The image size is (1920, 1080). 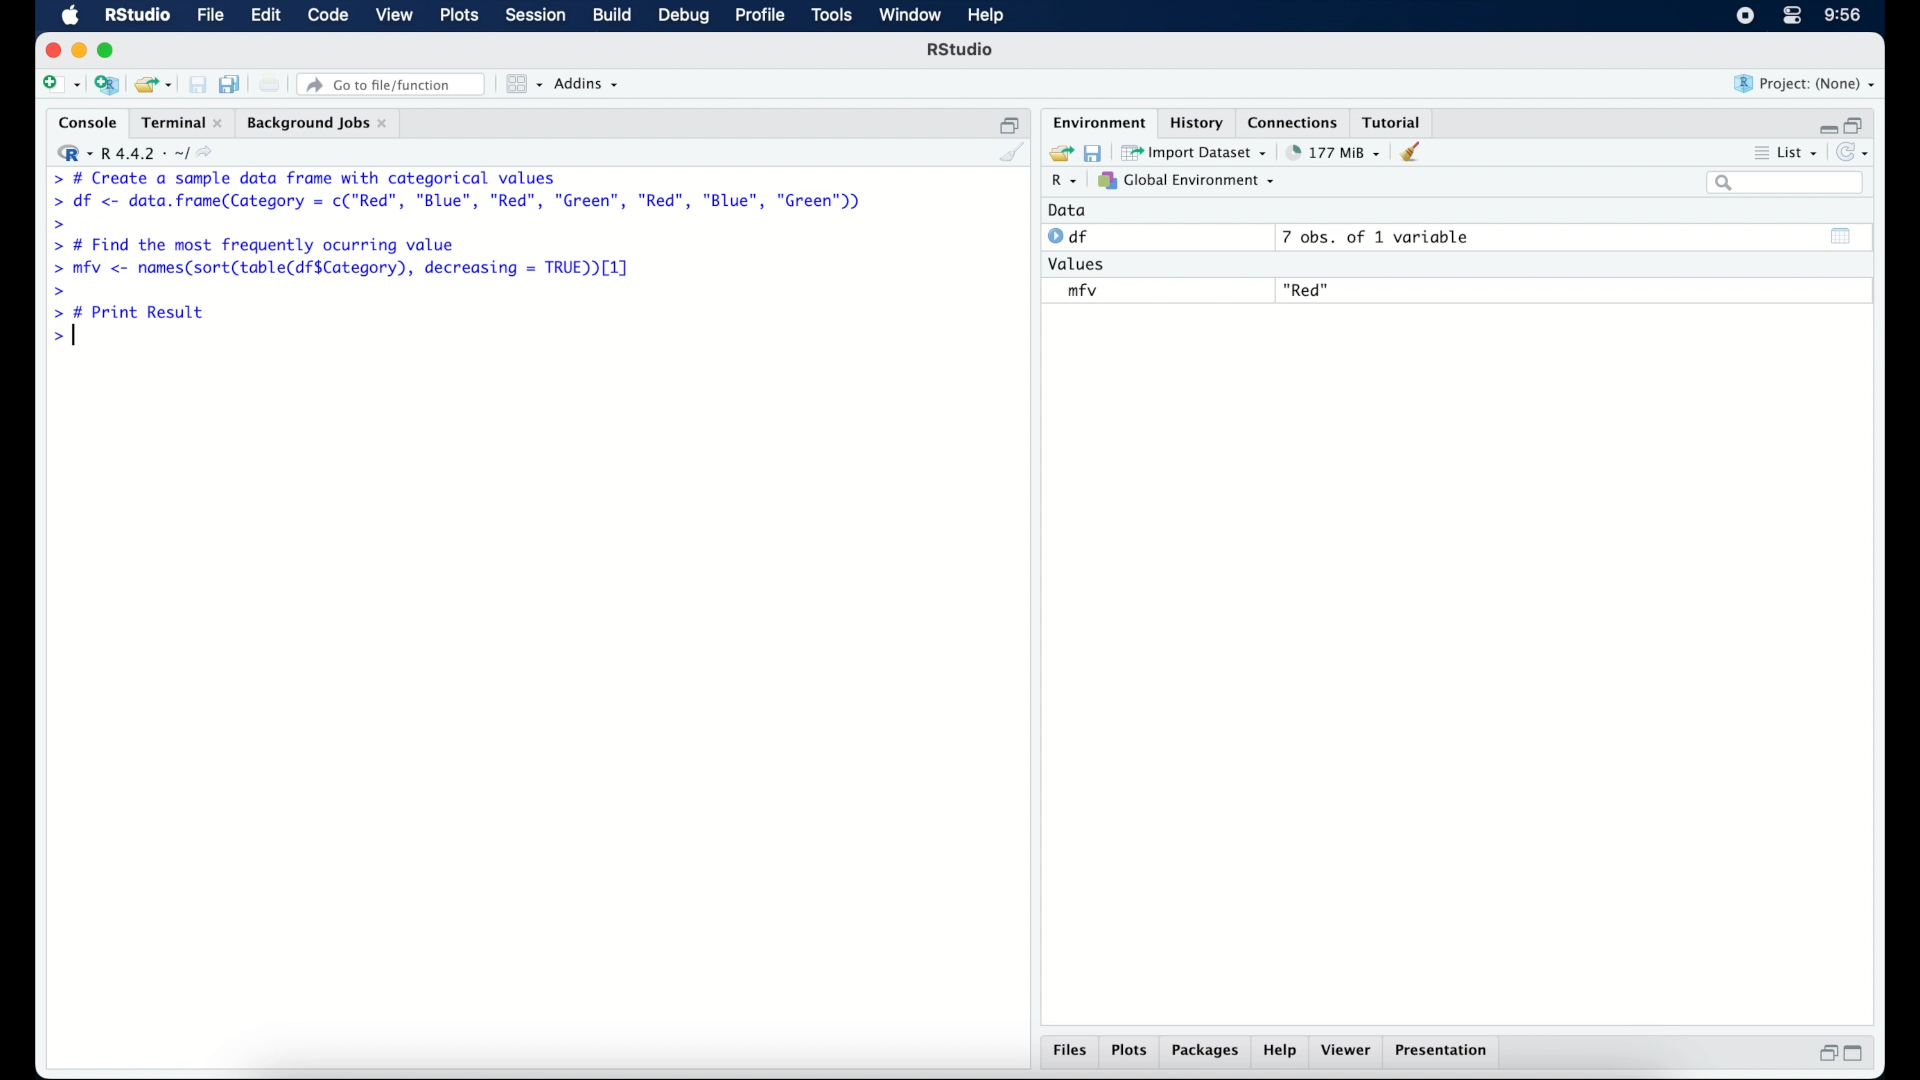 I want to click on values, so click(x=1081, y=265).